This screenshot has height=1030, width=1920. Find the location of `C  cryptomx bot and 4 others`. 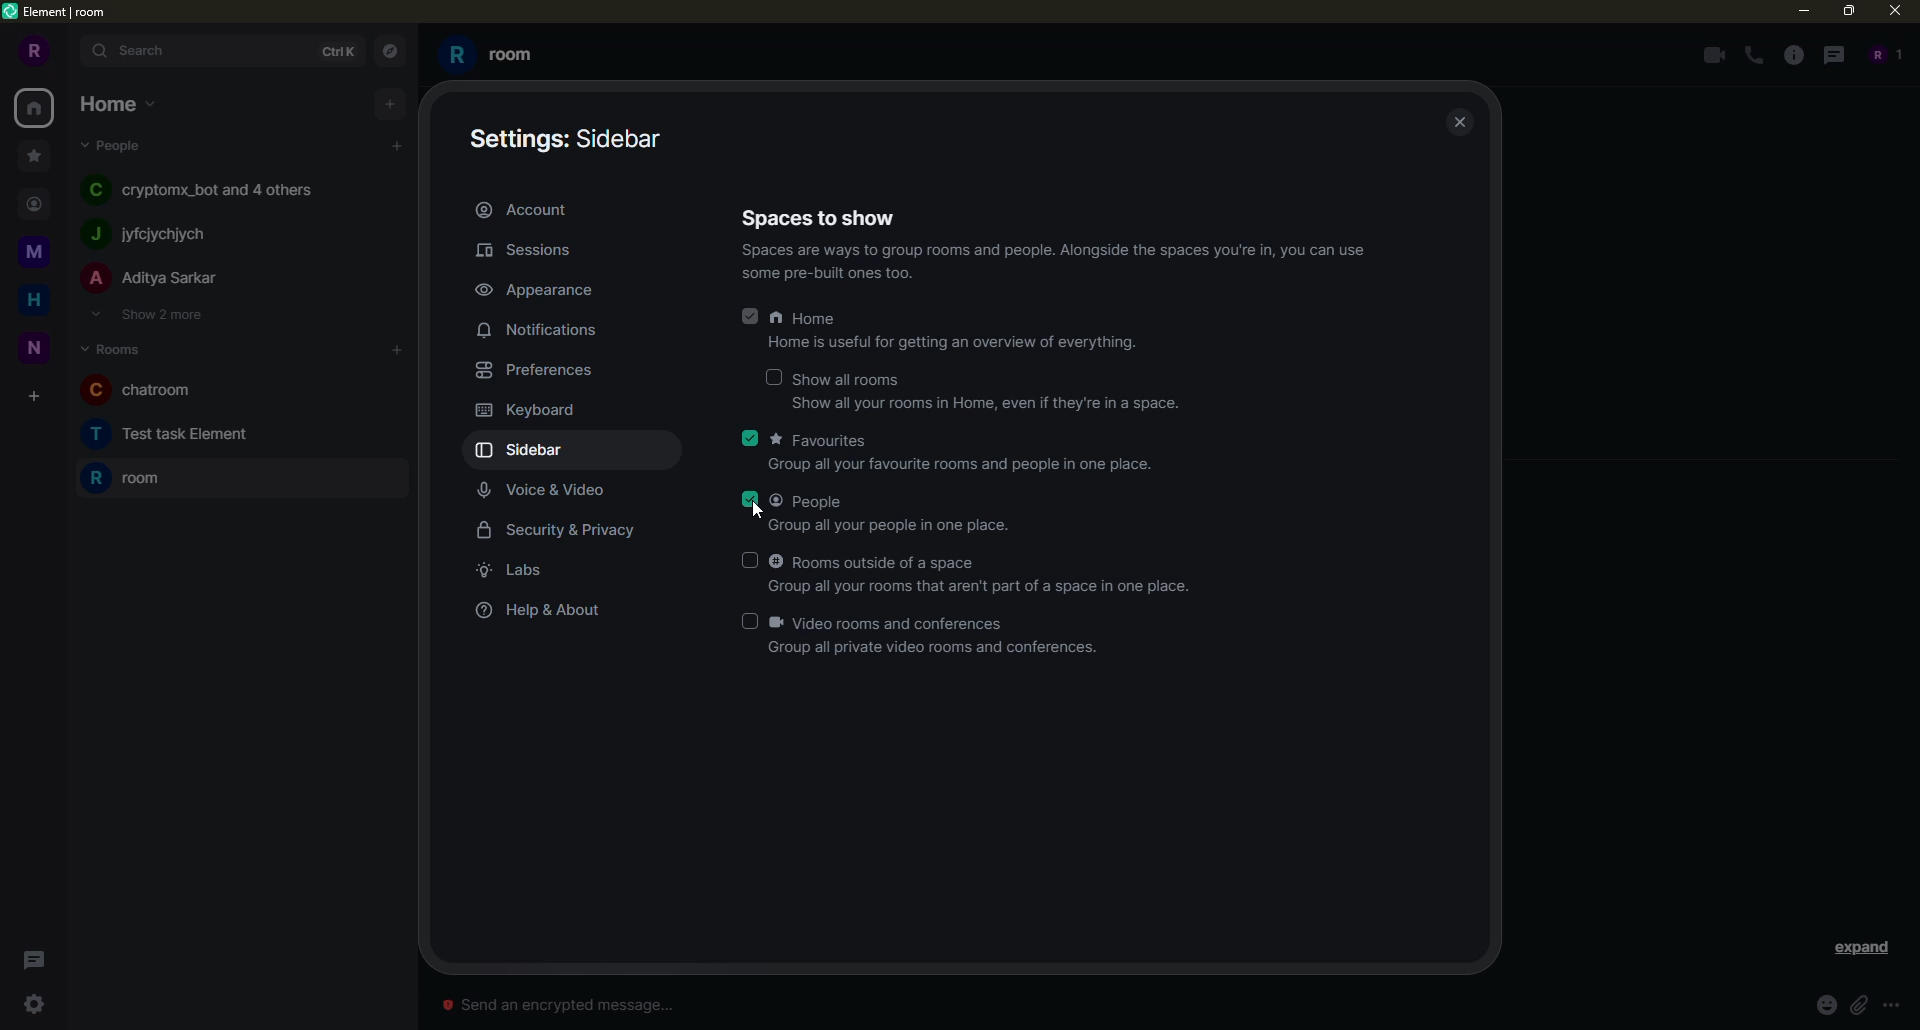

C  cryptomx bot and 4 others is located at coordinates (207, 191).